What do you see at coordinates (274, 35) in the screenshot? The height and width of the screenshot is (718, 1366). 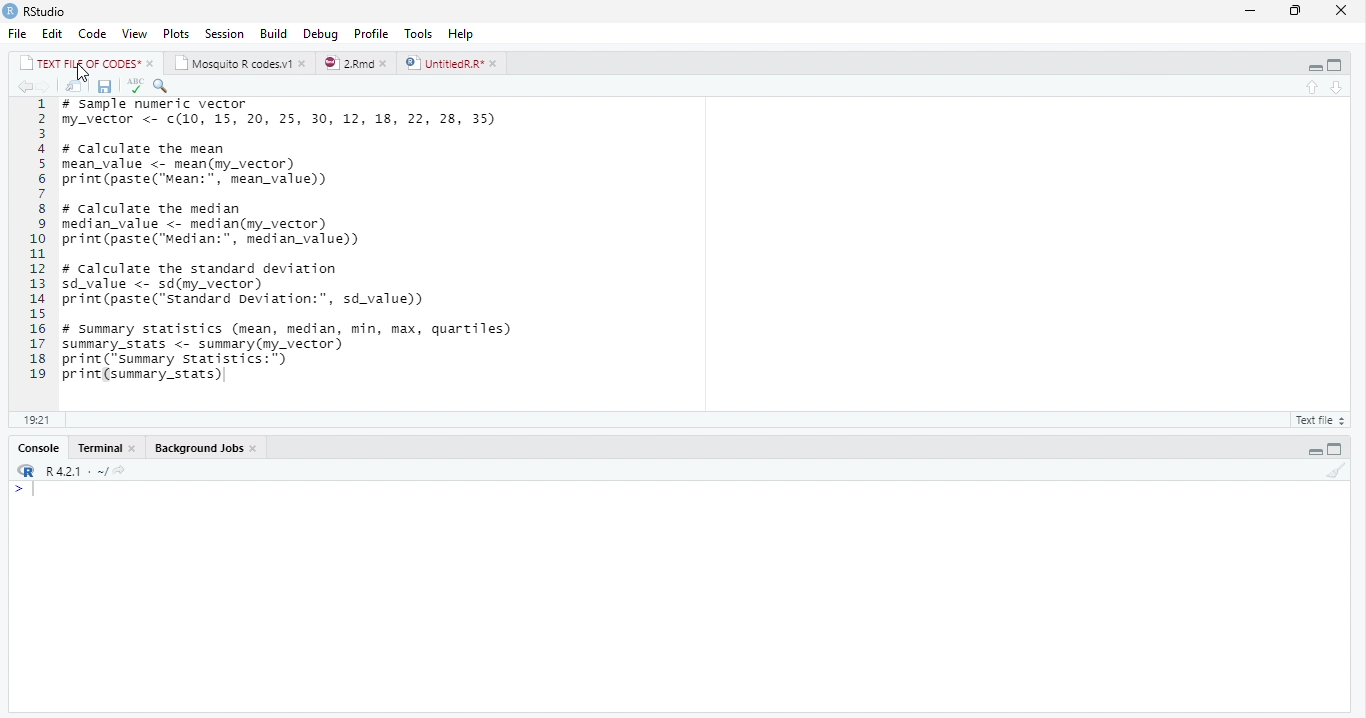 I see `build` at bounding box center [274, 35].